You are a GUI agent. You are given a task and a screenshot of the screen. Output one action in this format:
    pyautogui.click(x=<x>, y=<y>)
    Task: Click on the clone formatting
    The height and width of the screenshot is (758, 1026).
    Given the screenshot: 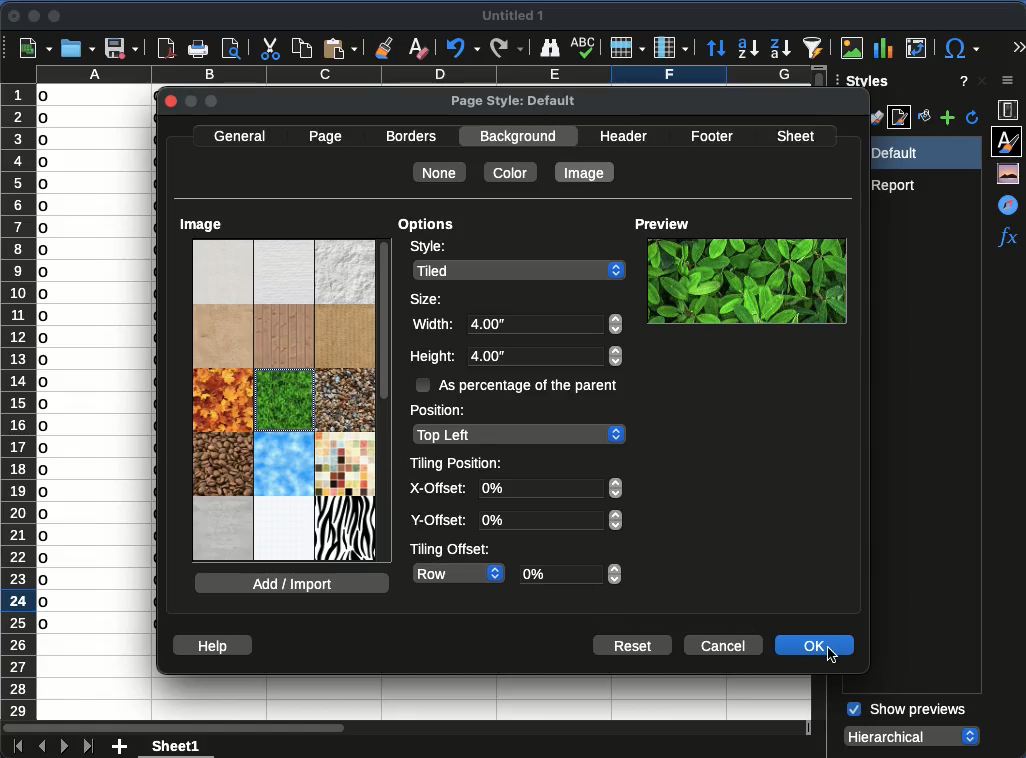 What is the action you would take?
    pyautogui.click(x=384, y=47)
    